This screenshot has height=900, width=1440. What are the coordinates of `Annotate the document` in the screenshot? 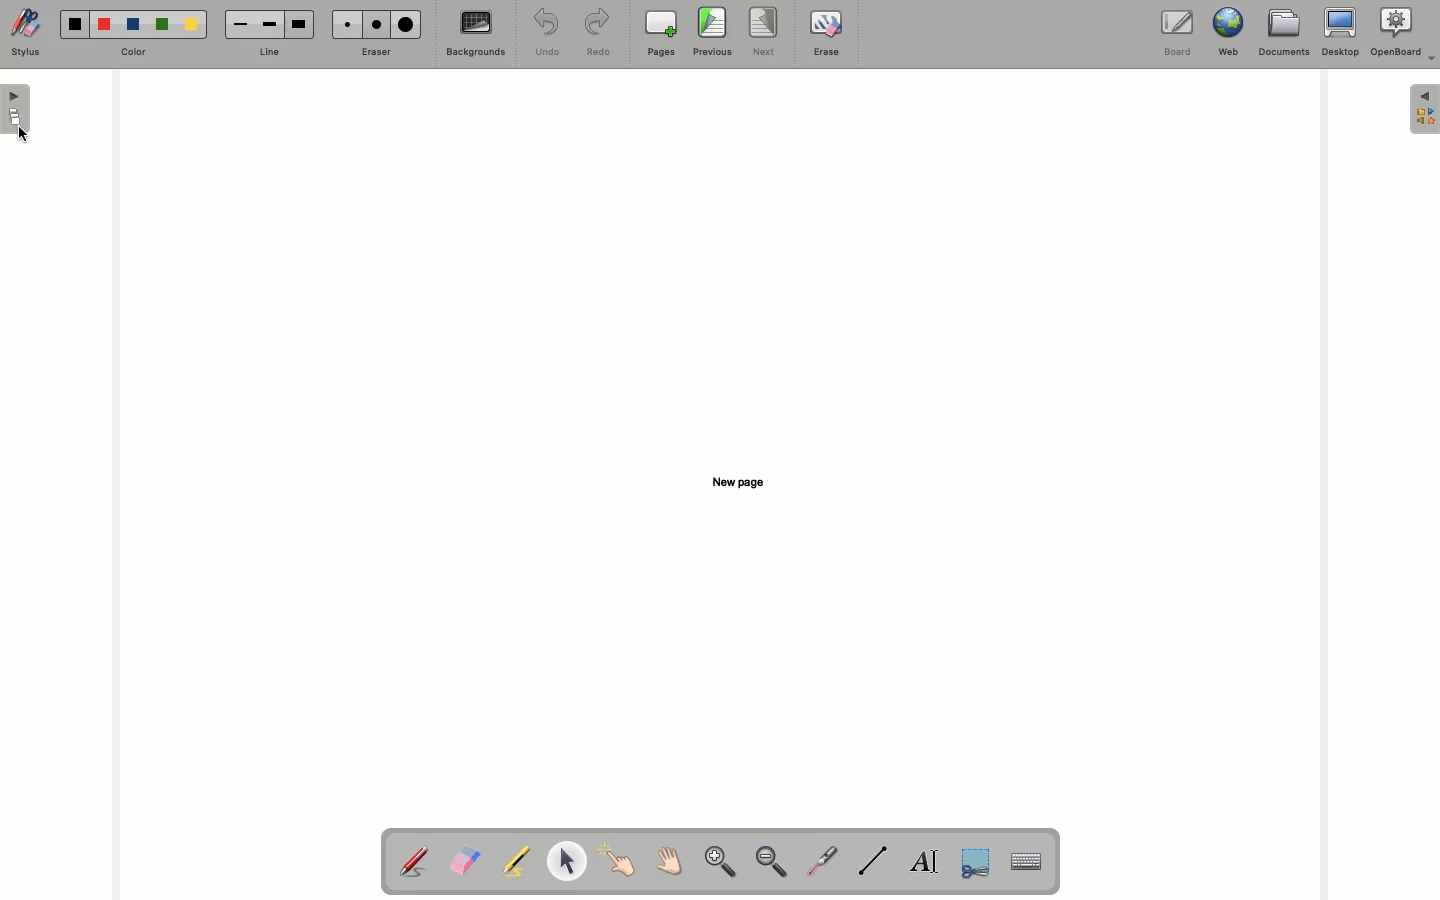 It's located at (413, 863).